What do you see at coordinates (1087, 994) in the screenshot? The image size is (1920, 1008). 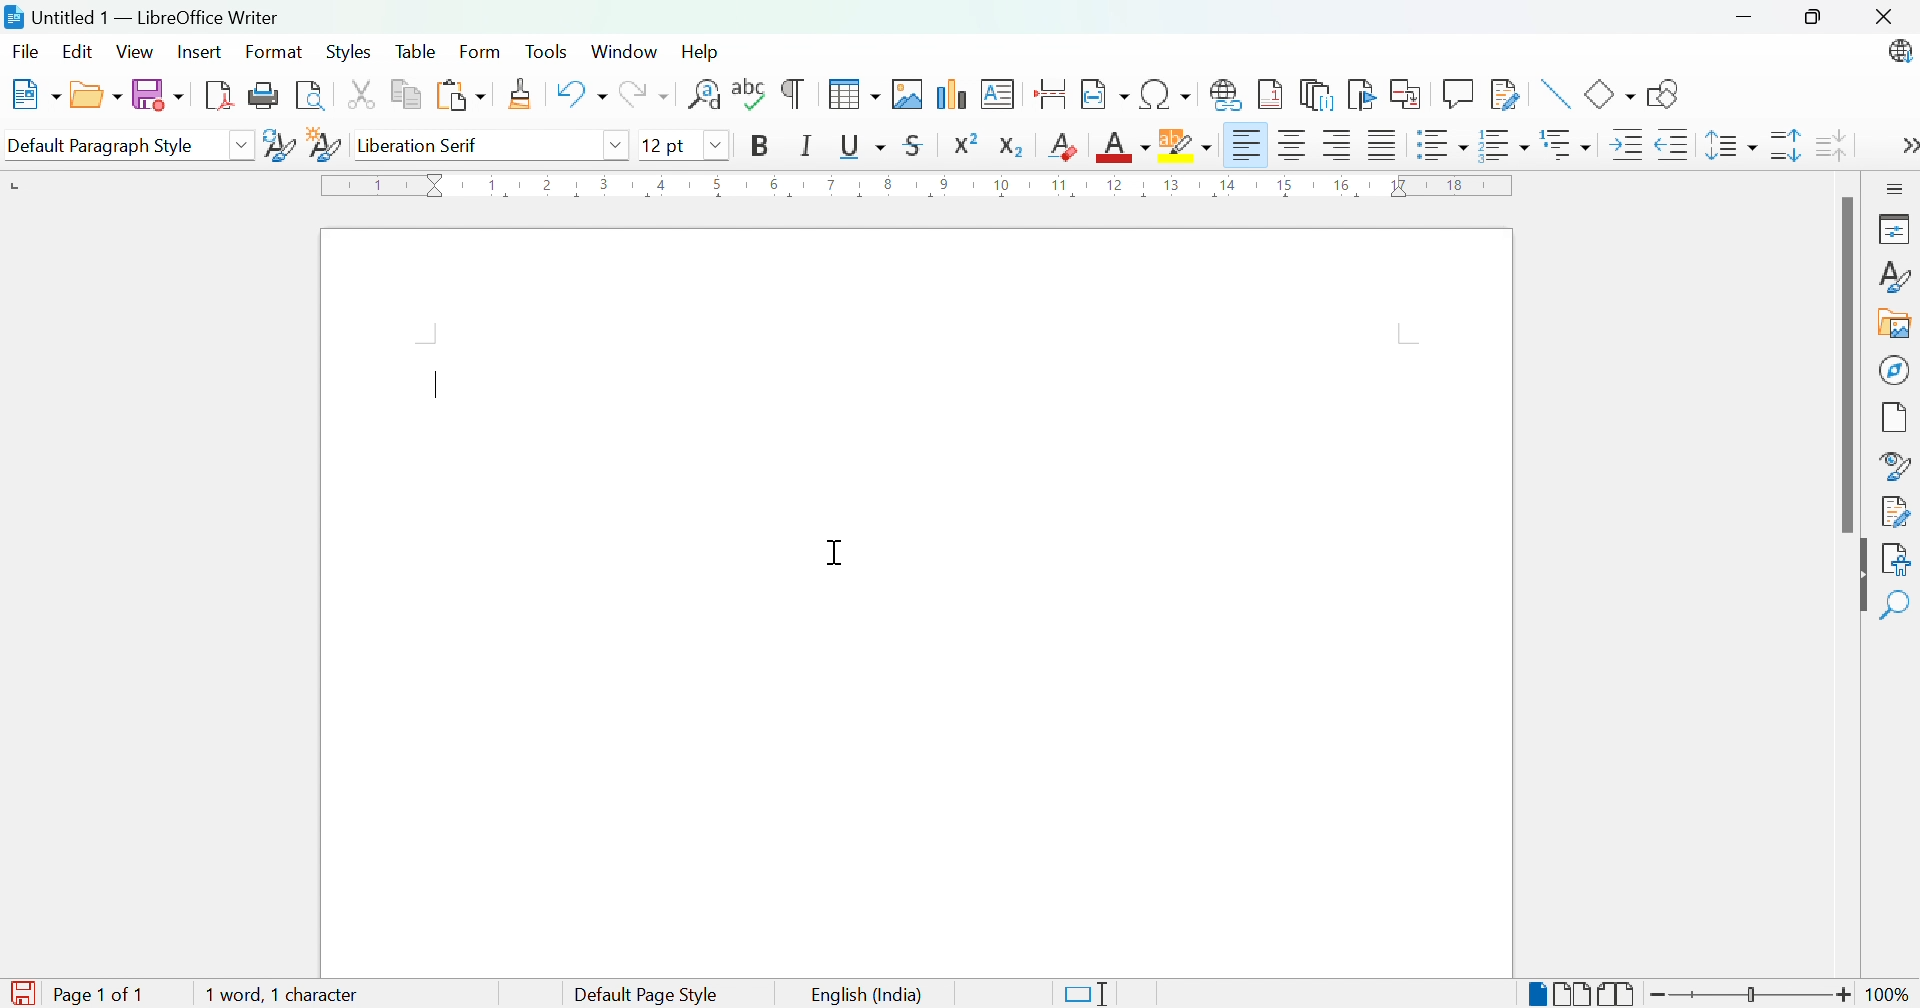 I see `Standard selection. Click to change selection mode.` at bounding box center [1087, 994].